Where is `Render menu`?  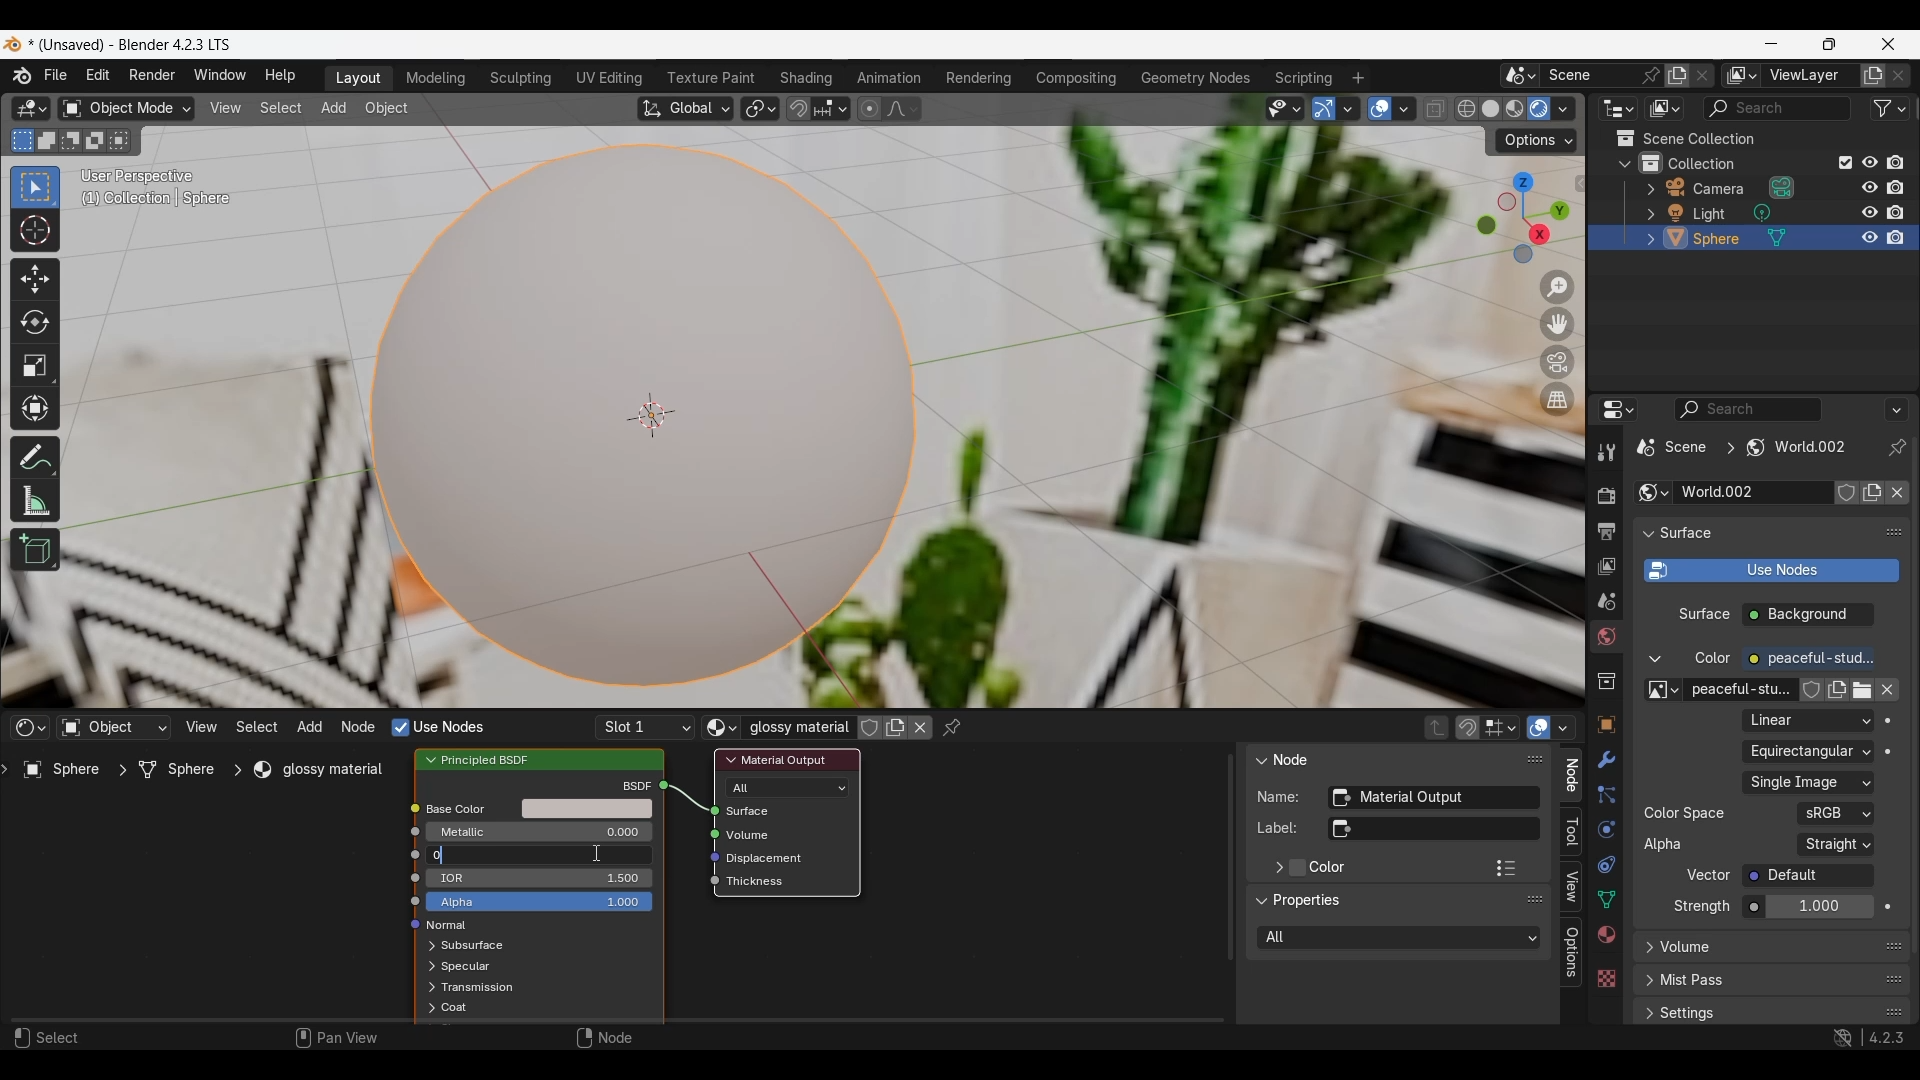
Render menu is located at coordinates (152, 77).